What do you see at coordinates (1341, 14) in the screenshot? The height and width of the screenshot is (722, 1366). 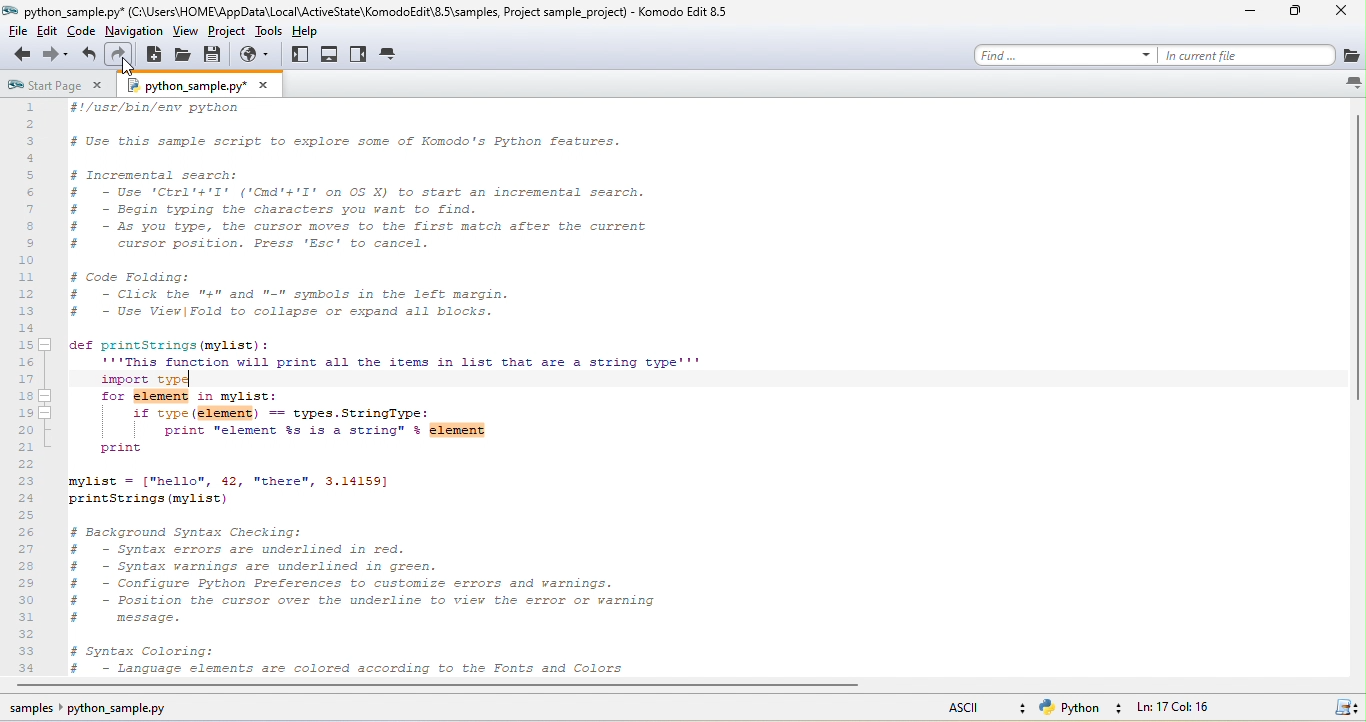 I see `close` at bounding box center [1341, 14].